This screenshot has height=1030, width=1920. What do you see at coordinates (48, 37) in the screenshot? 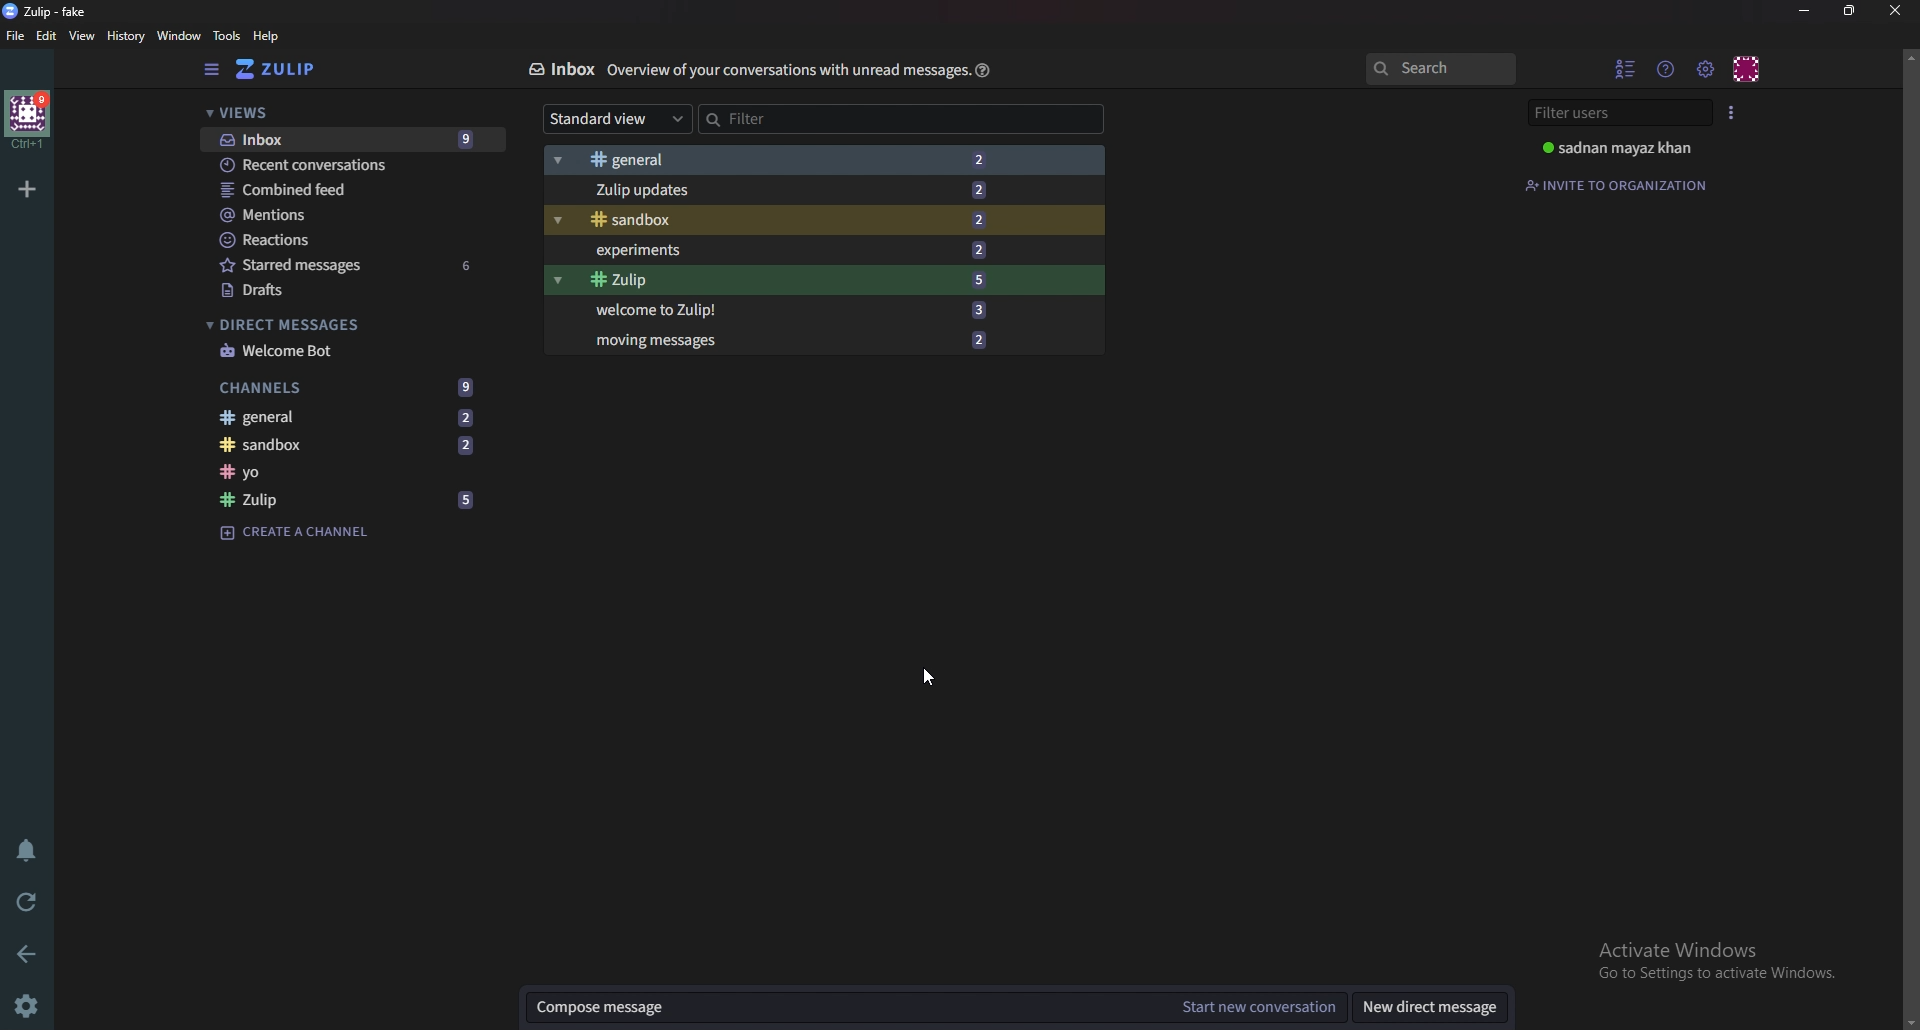
I see `Edit` at bounding box center [48, 37].